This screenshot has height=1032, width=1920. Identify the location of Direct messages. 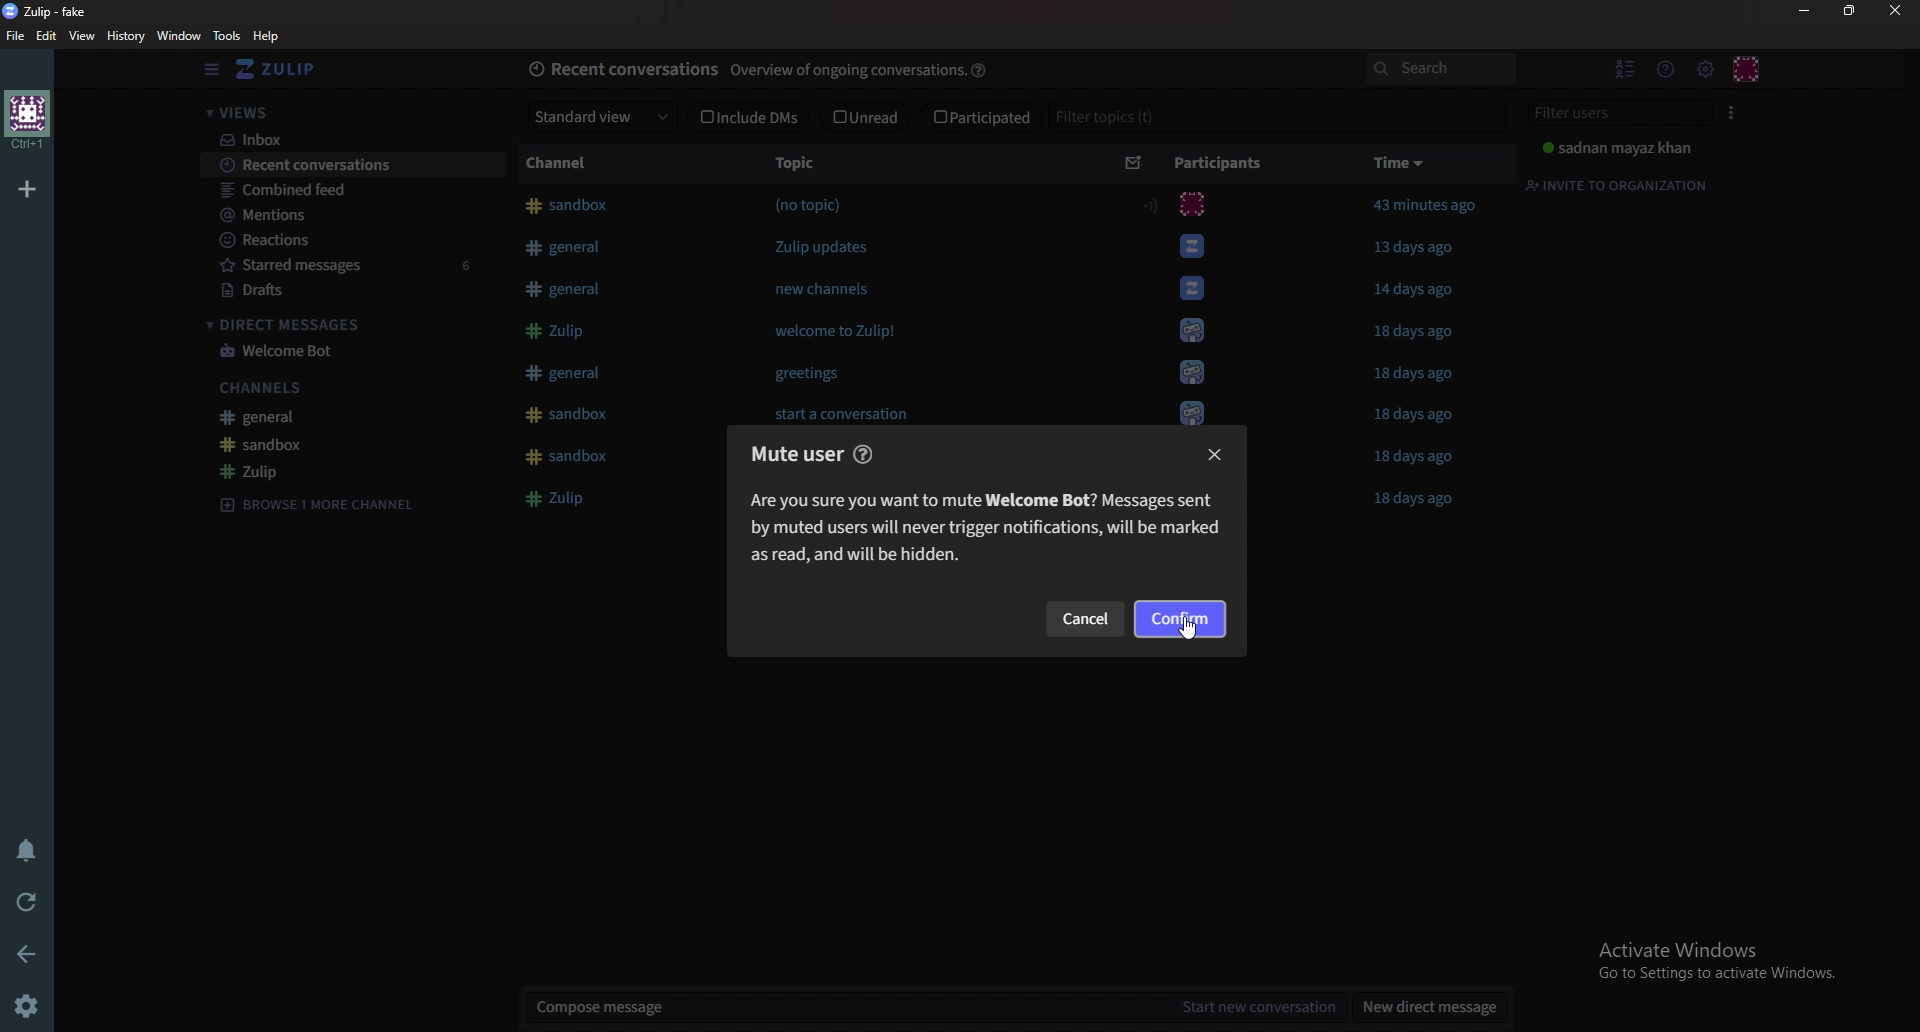
(348, 322).